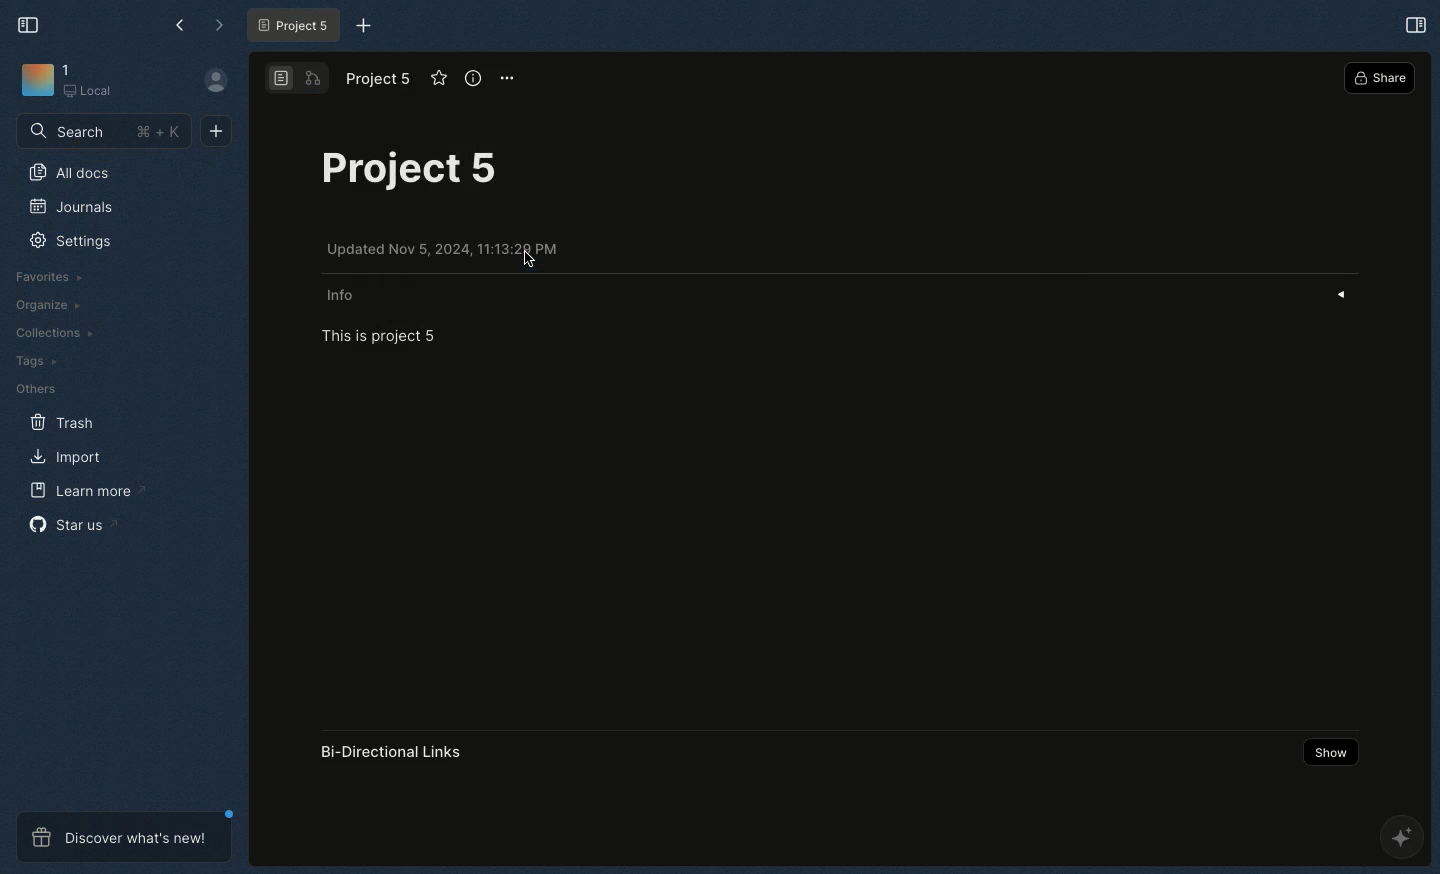  I want to click on Others, so click(36, 387).